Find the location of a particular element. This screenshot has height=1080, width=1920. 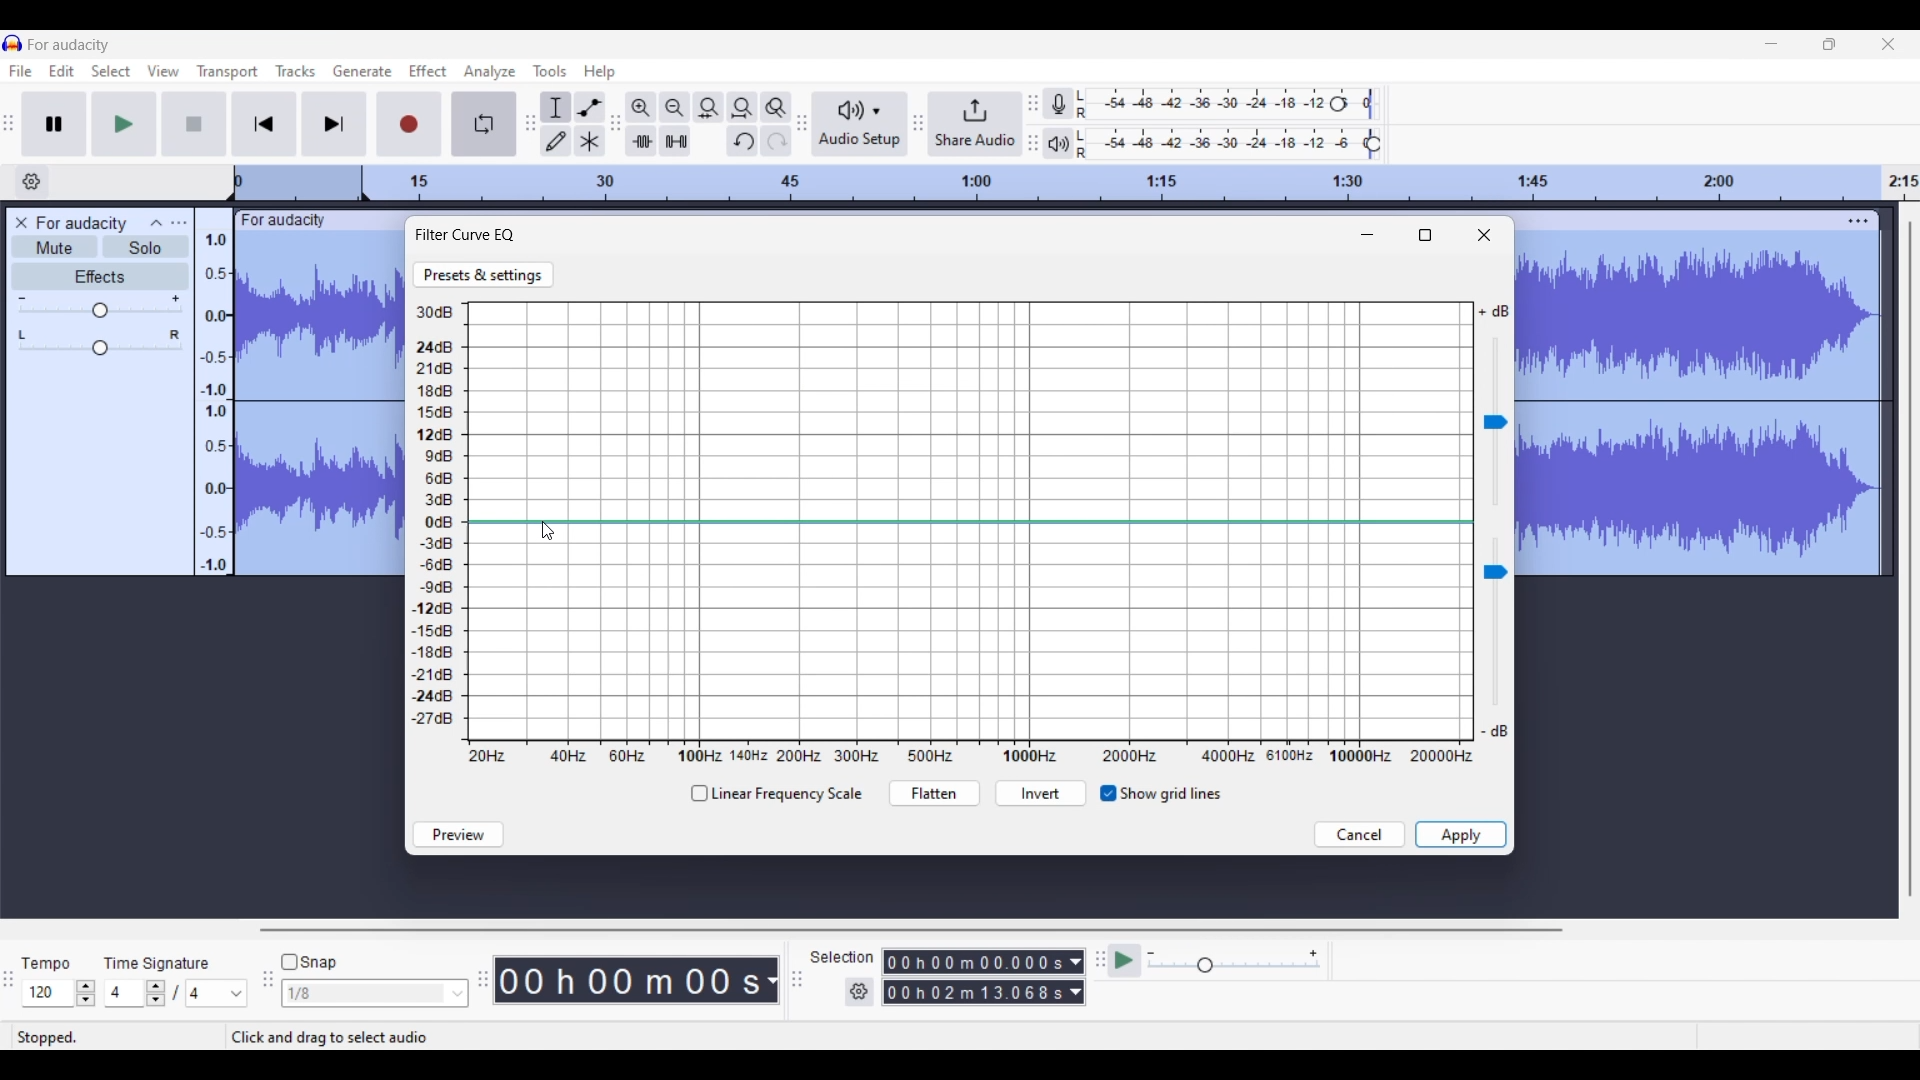

Fit project to width is located at coordinates (742, 108).